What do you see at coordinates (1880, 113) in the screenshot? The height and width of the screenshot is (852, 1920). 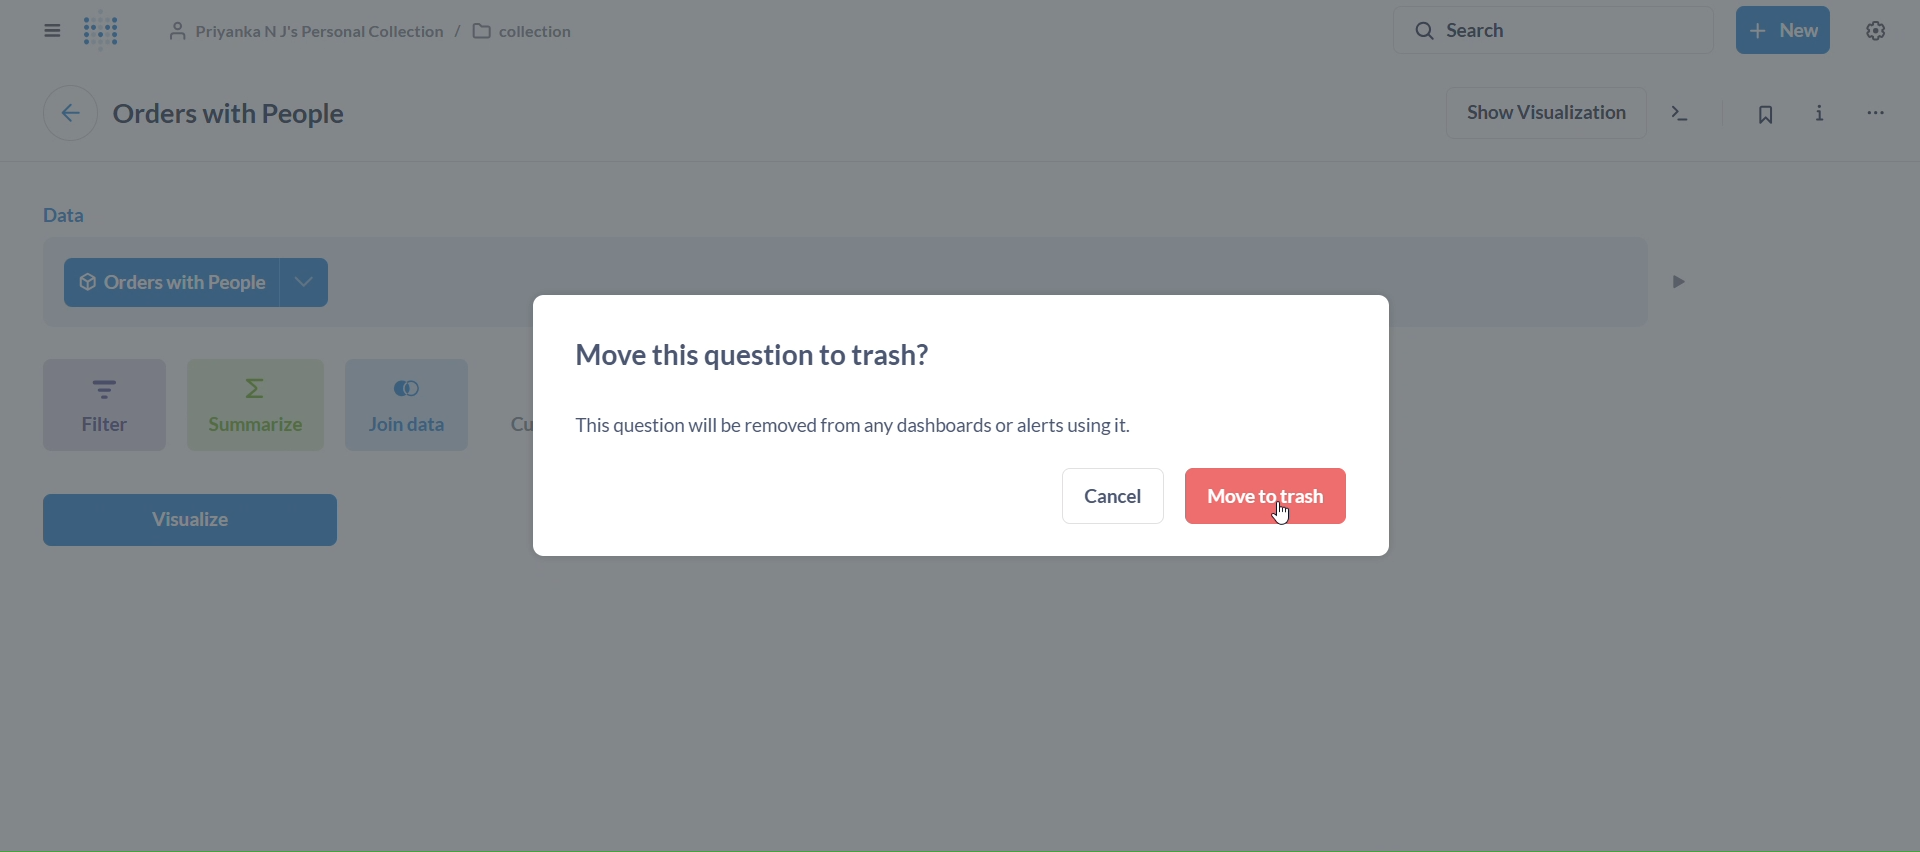 I see `move, trash, and more` at bounding box center [1880, 113].